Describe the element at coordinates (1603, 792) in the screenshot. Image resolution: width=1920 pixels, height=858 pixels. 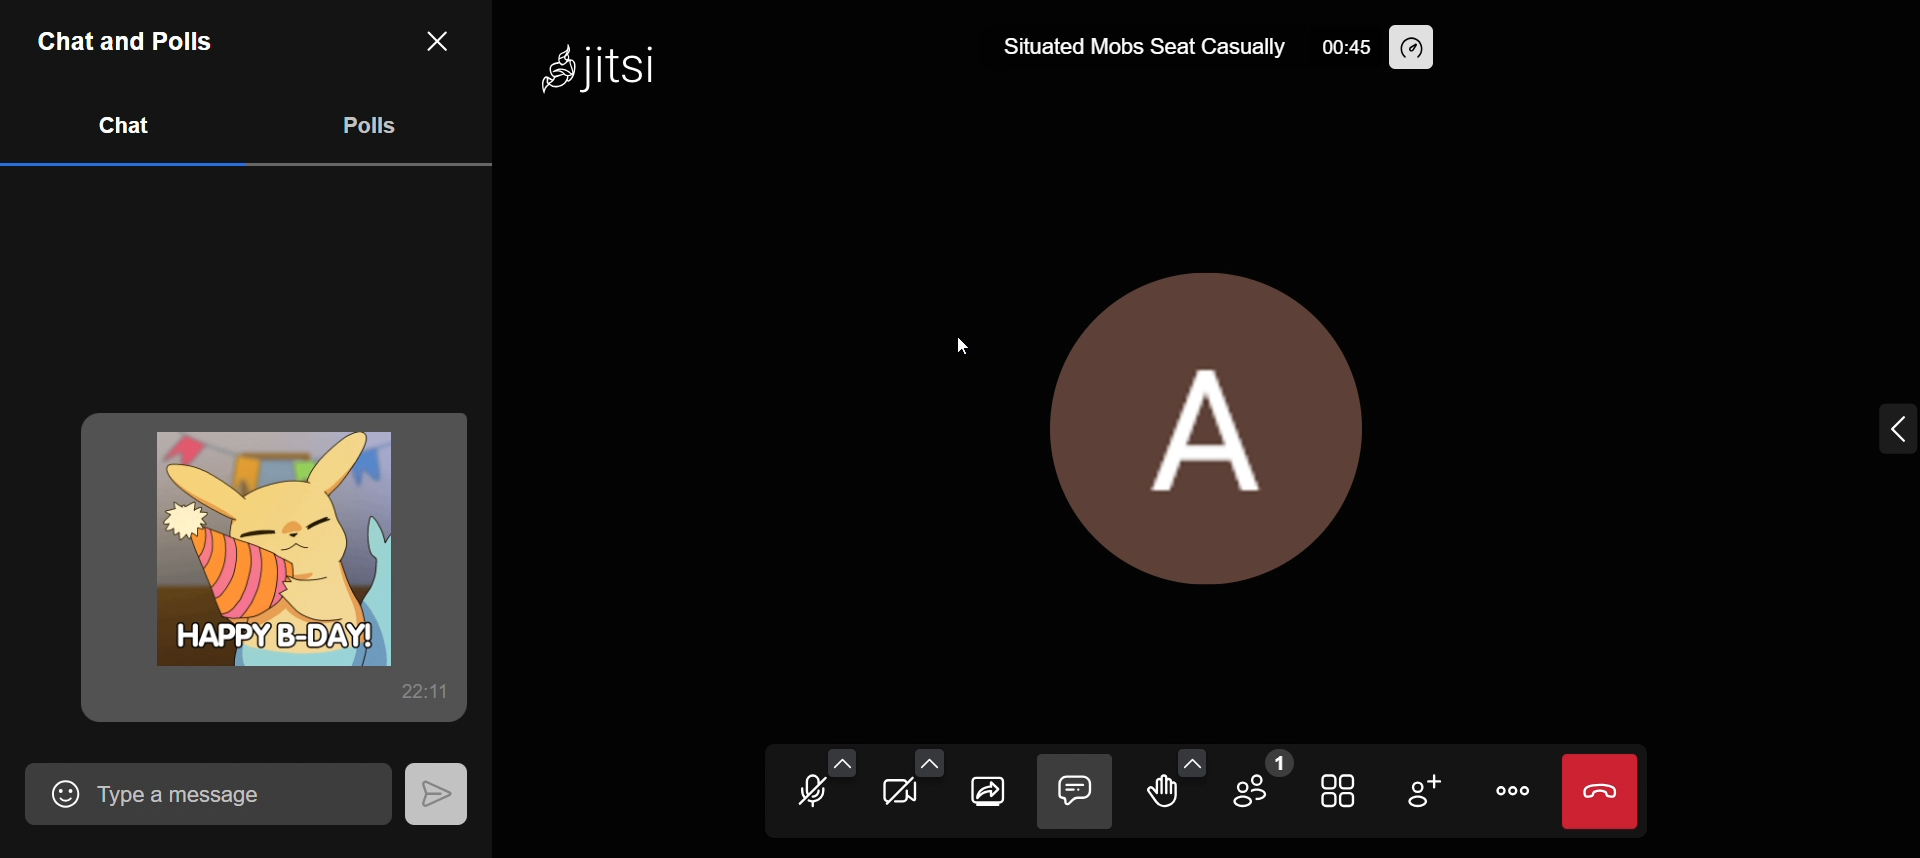
I see `end call` at that location.